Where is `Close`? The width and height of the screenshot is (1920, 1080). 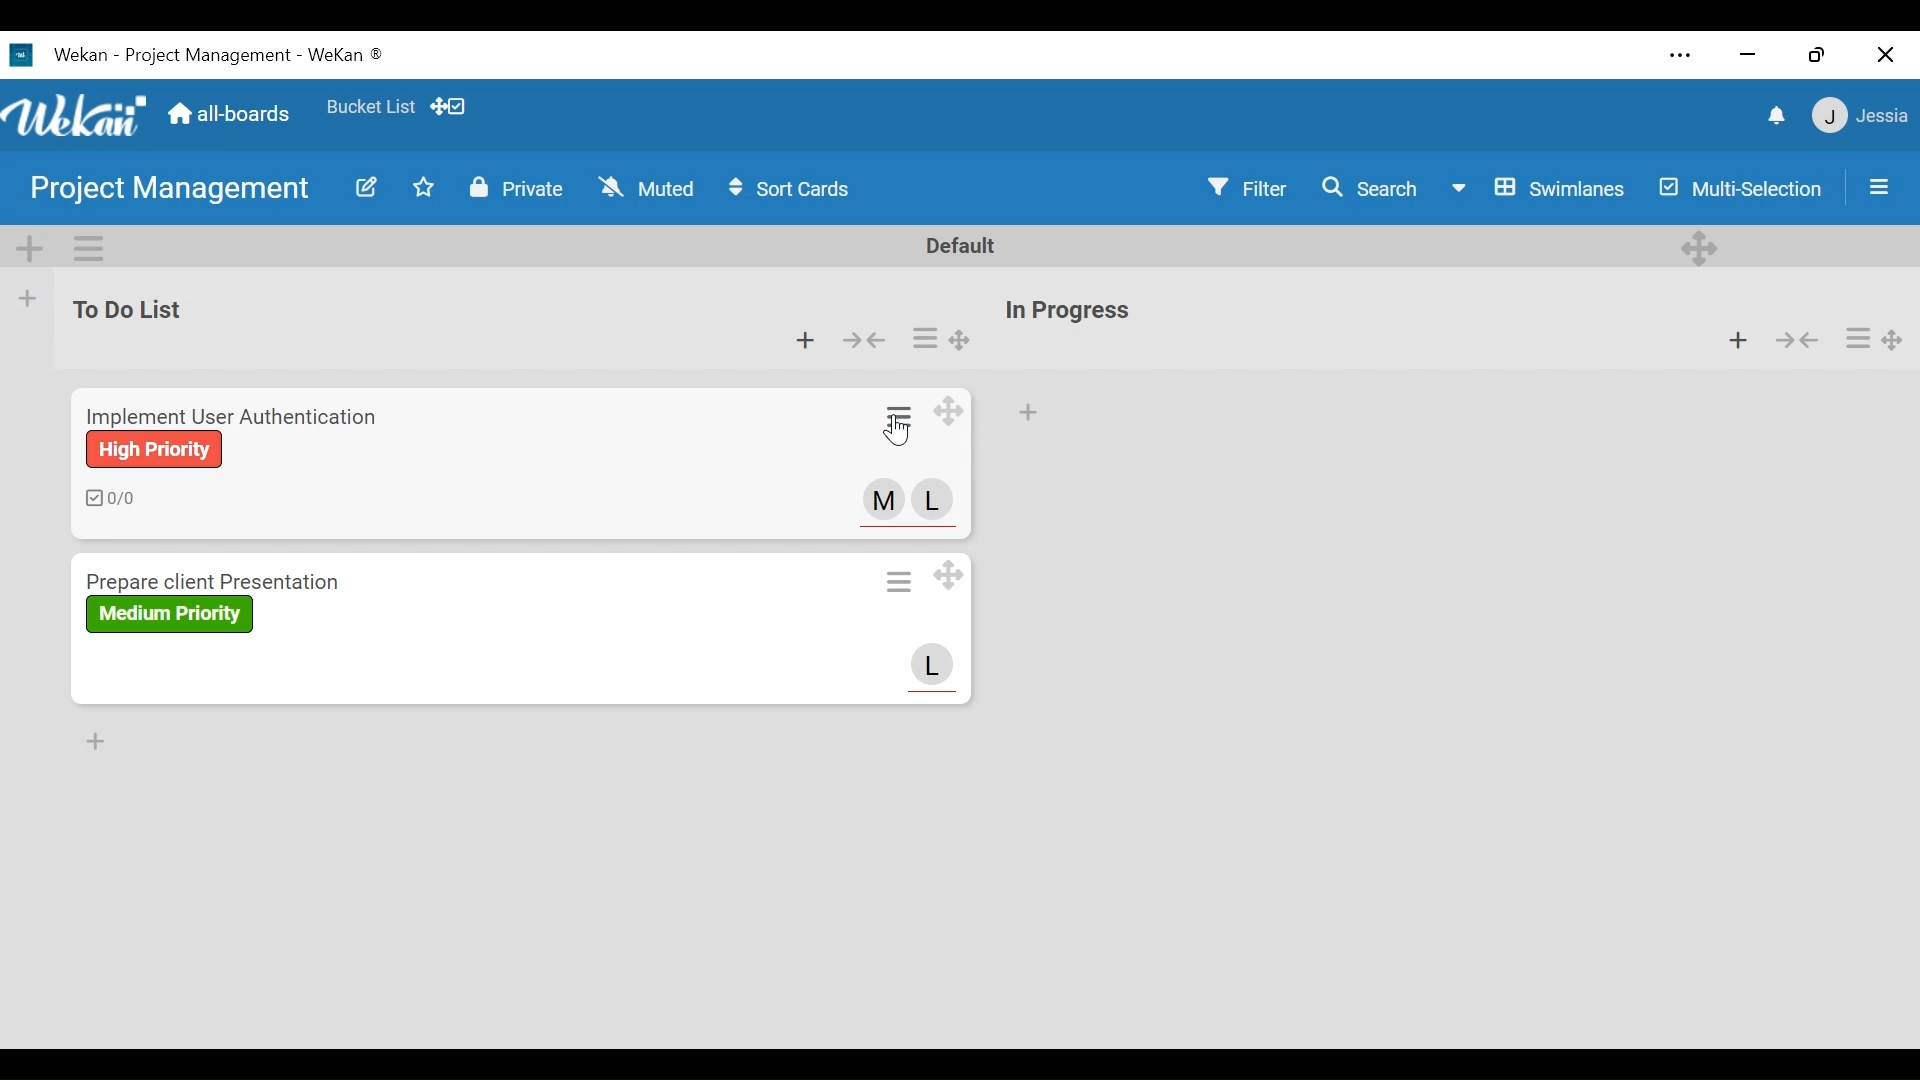 Close is located at coordinates (1886, 54).